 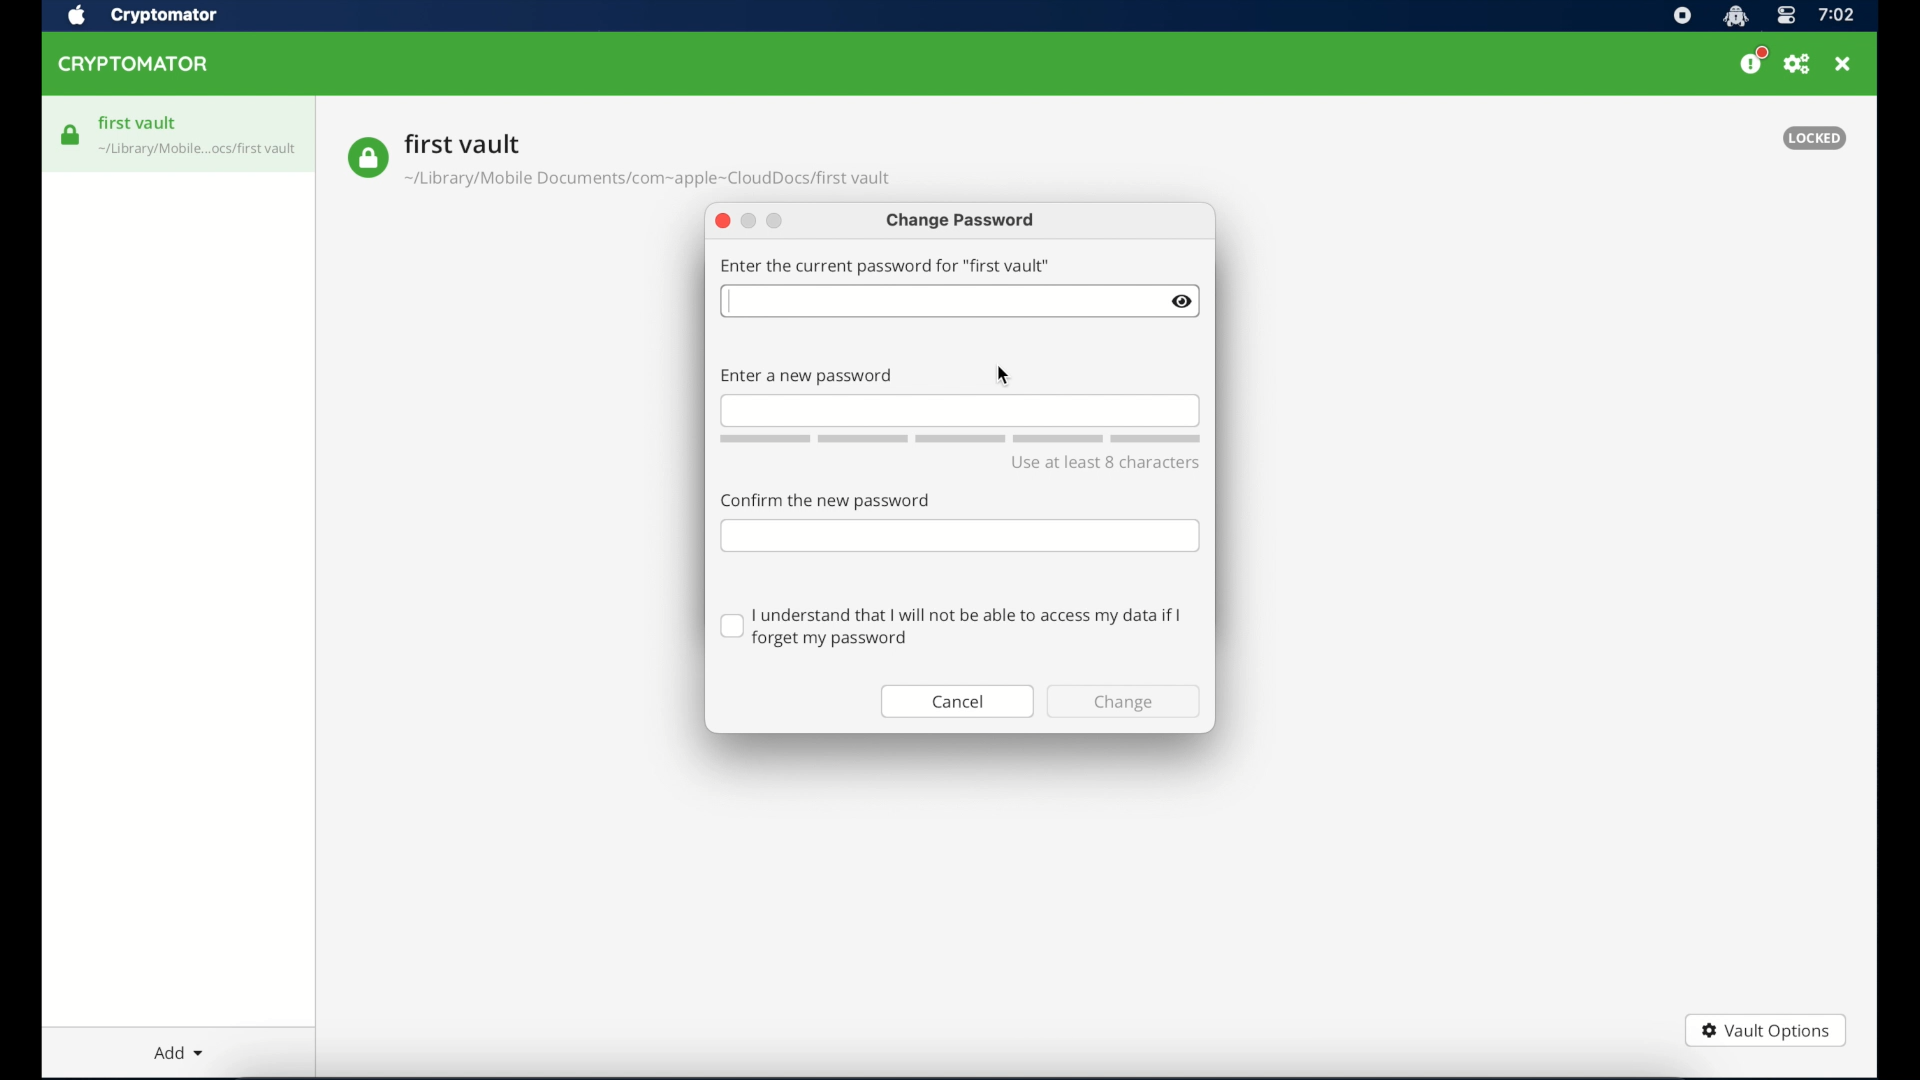 What do you see at coordinates (806, 377) in the screenshot?
I see `enter new password ` at bounding box center [806, 377].